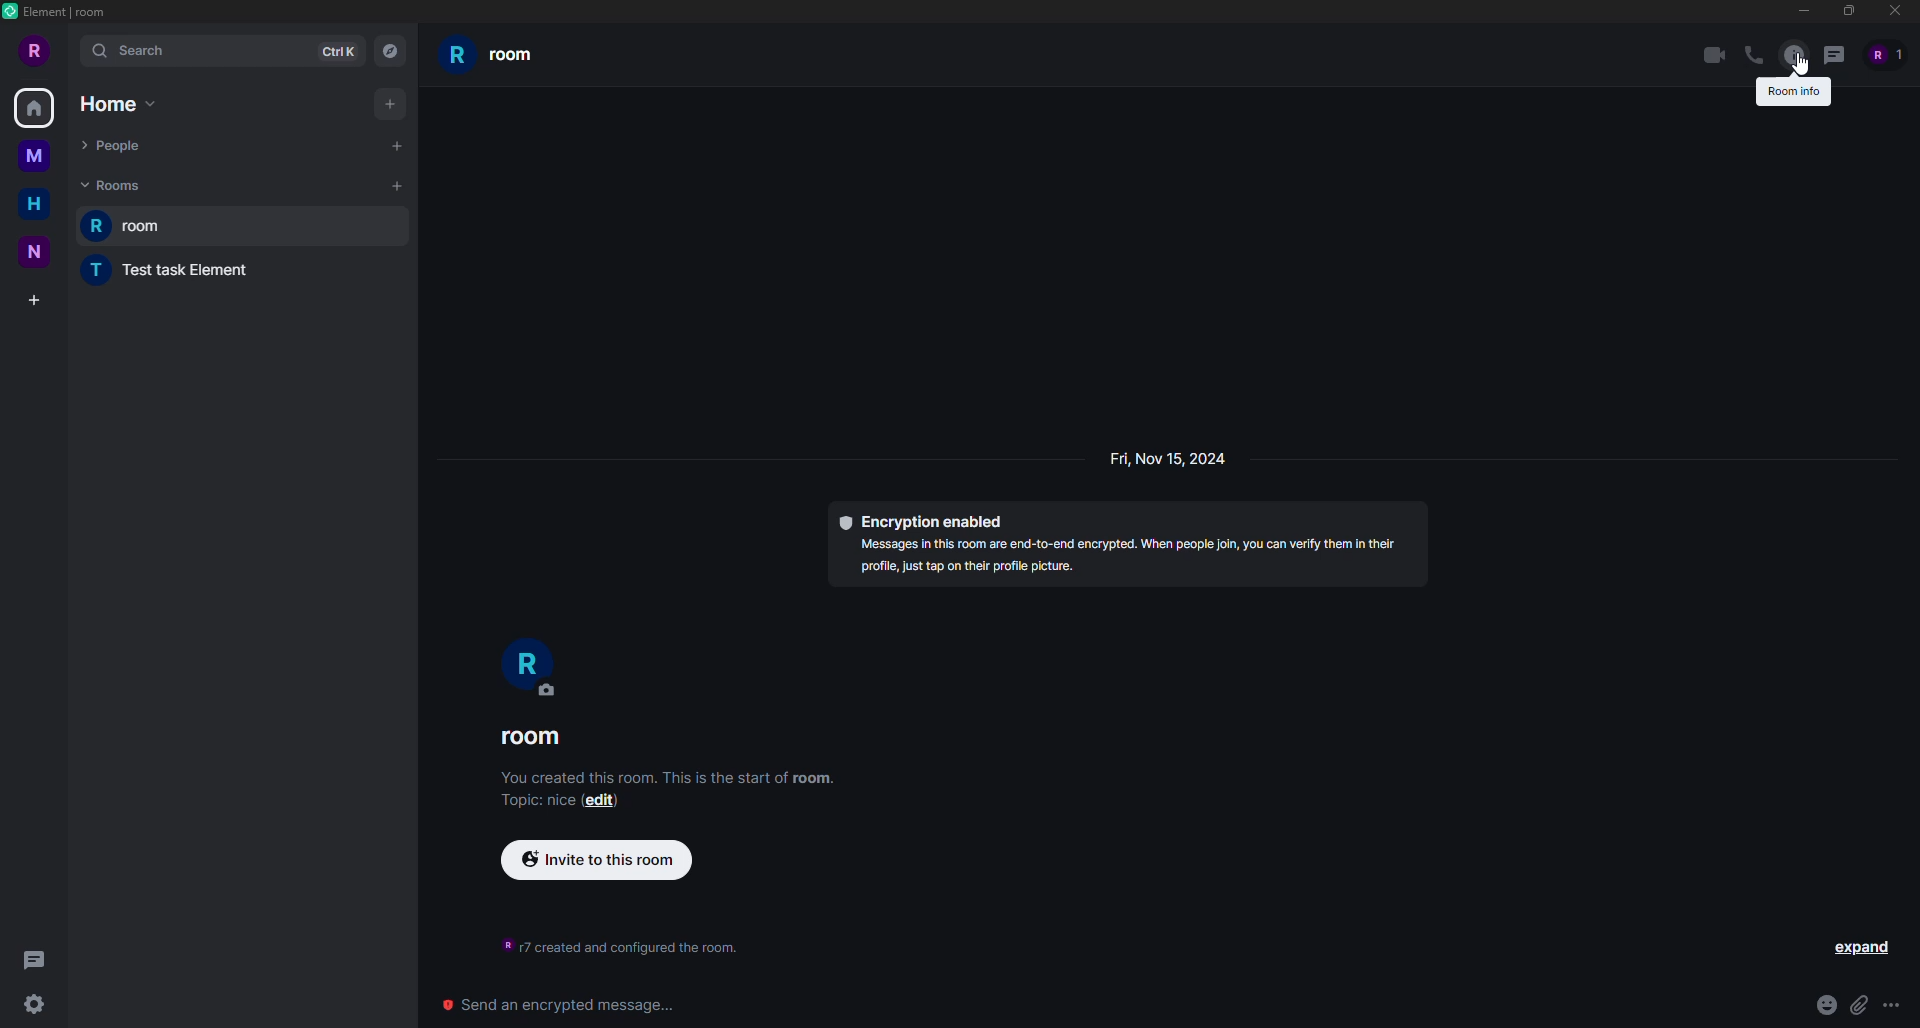 The height and width of the screenshot is (1028, 1920). What do you see at coordinates (68, 12) in the screenshot?
I see `element|room` at bounding box center [68, 12].